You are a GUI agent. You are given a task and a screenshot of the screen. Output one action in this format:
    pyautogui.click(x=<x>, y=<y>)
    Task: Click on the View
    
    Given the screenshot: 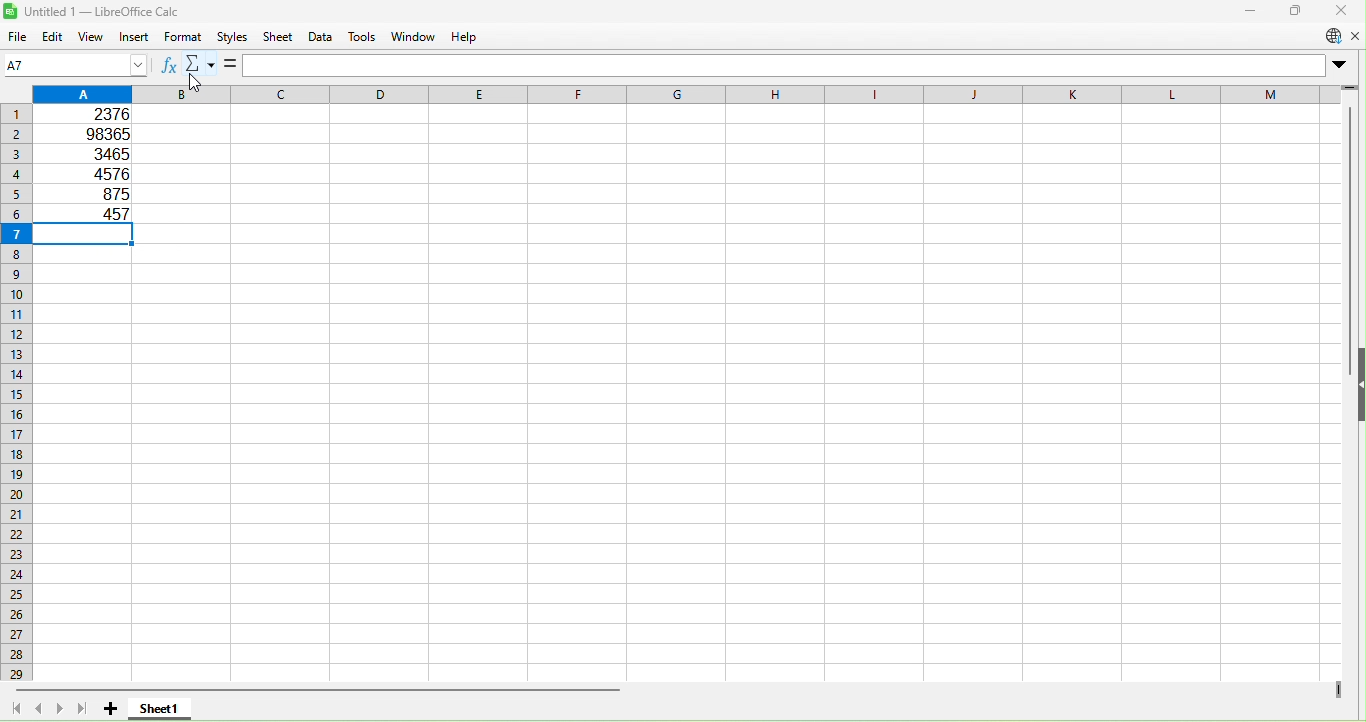 What is the action you would take?
    pyautogui.click(x=93, y=37)
    